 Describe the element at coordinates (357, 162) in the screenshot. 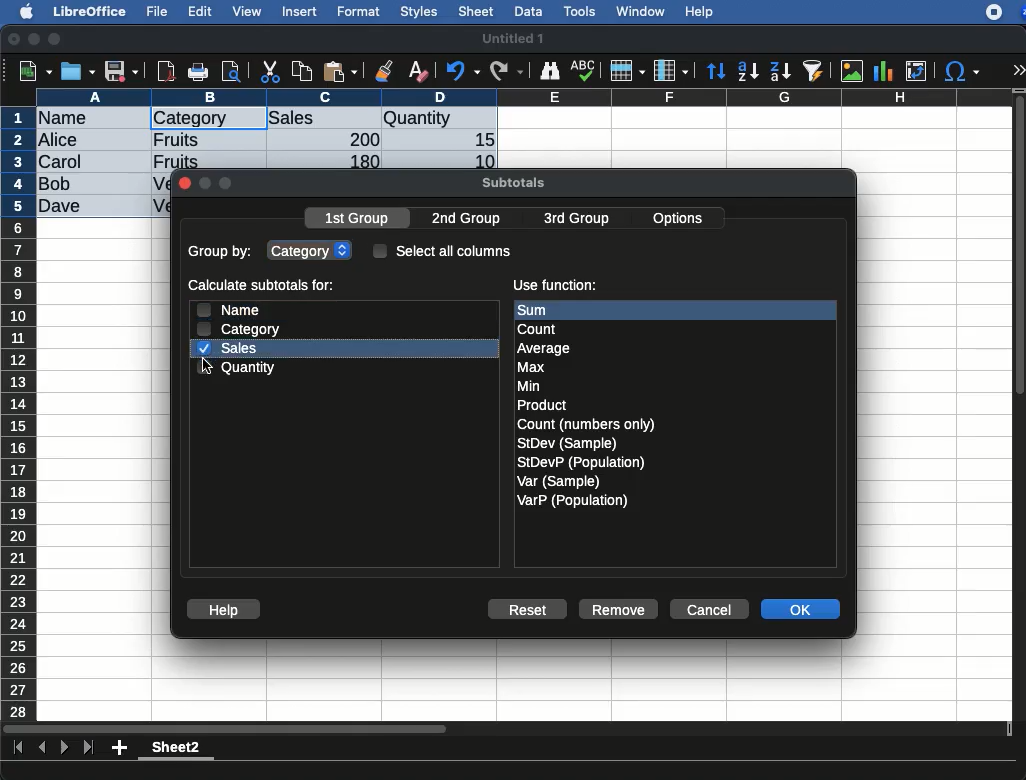

I see `180` at that location.